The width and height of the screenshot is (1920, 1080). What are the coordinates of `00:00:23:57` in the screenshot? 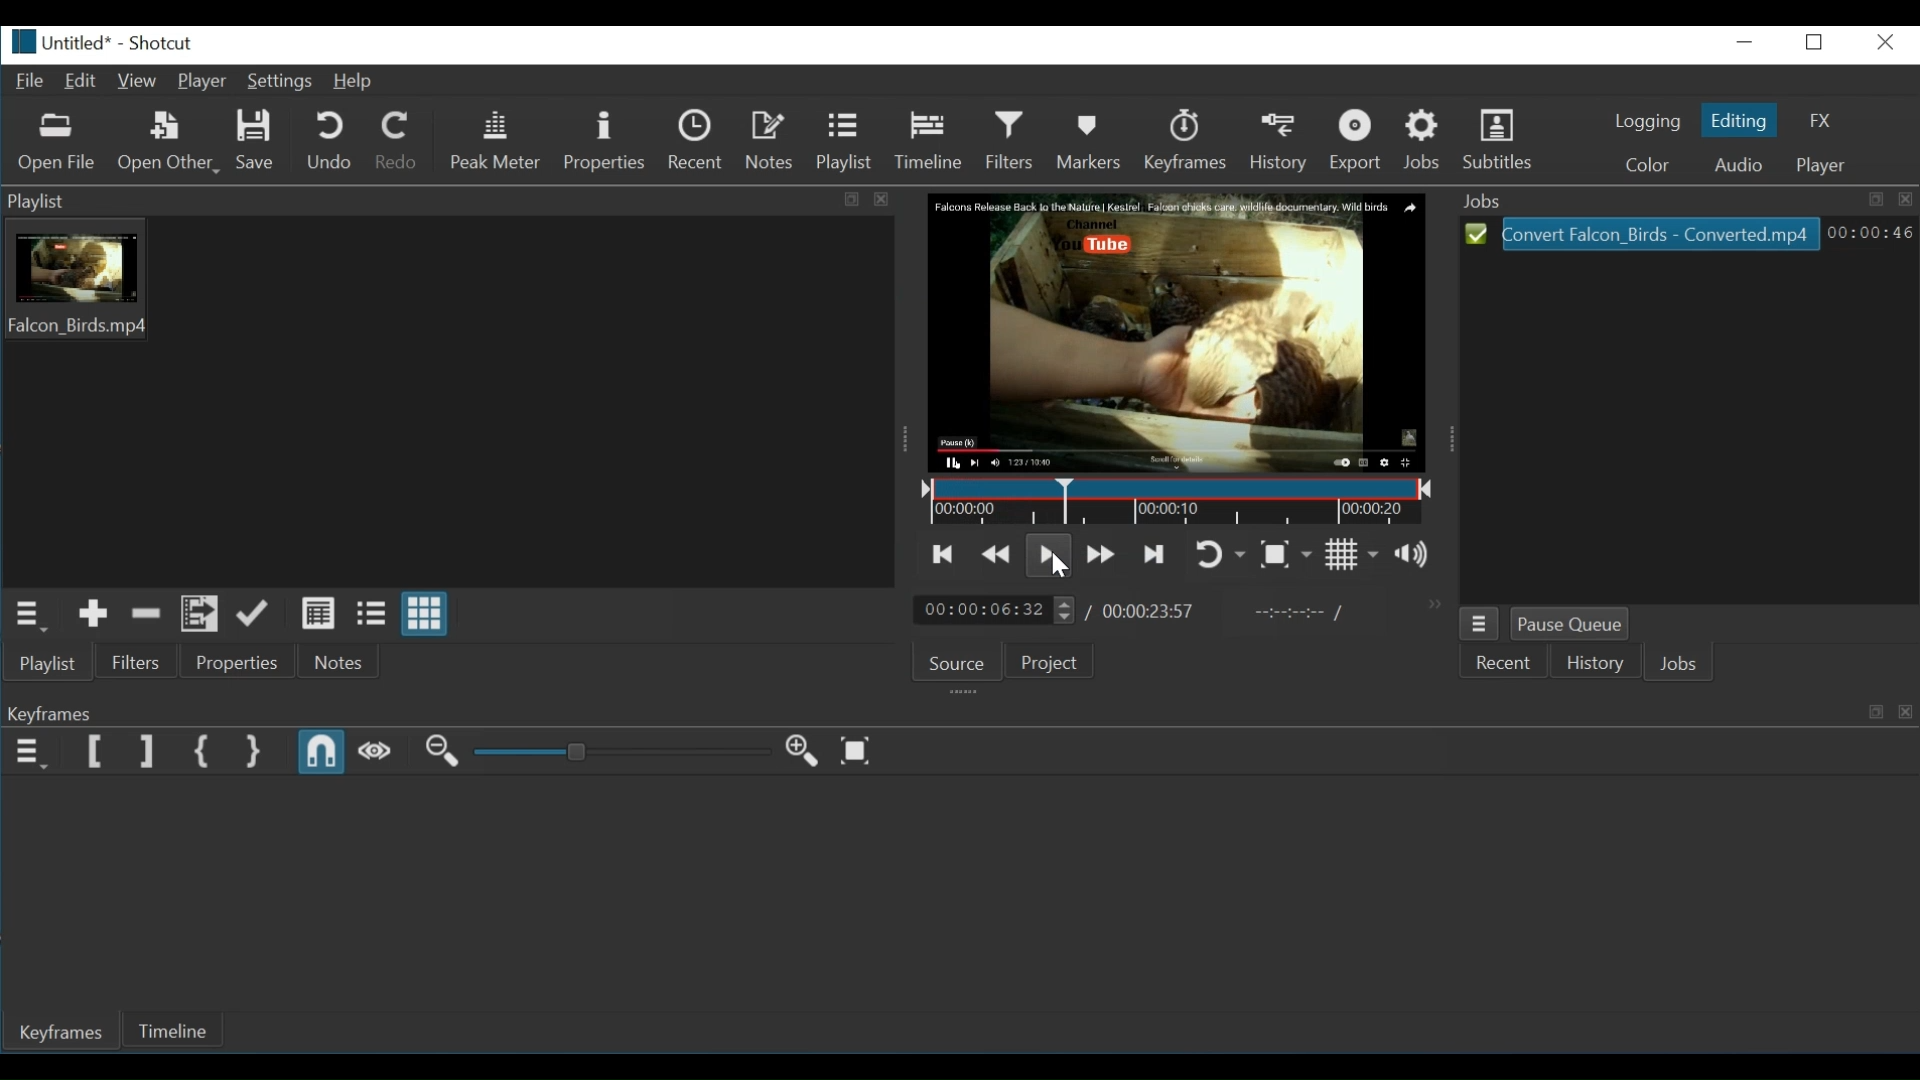 It's located at (1151, 611).